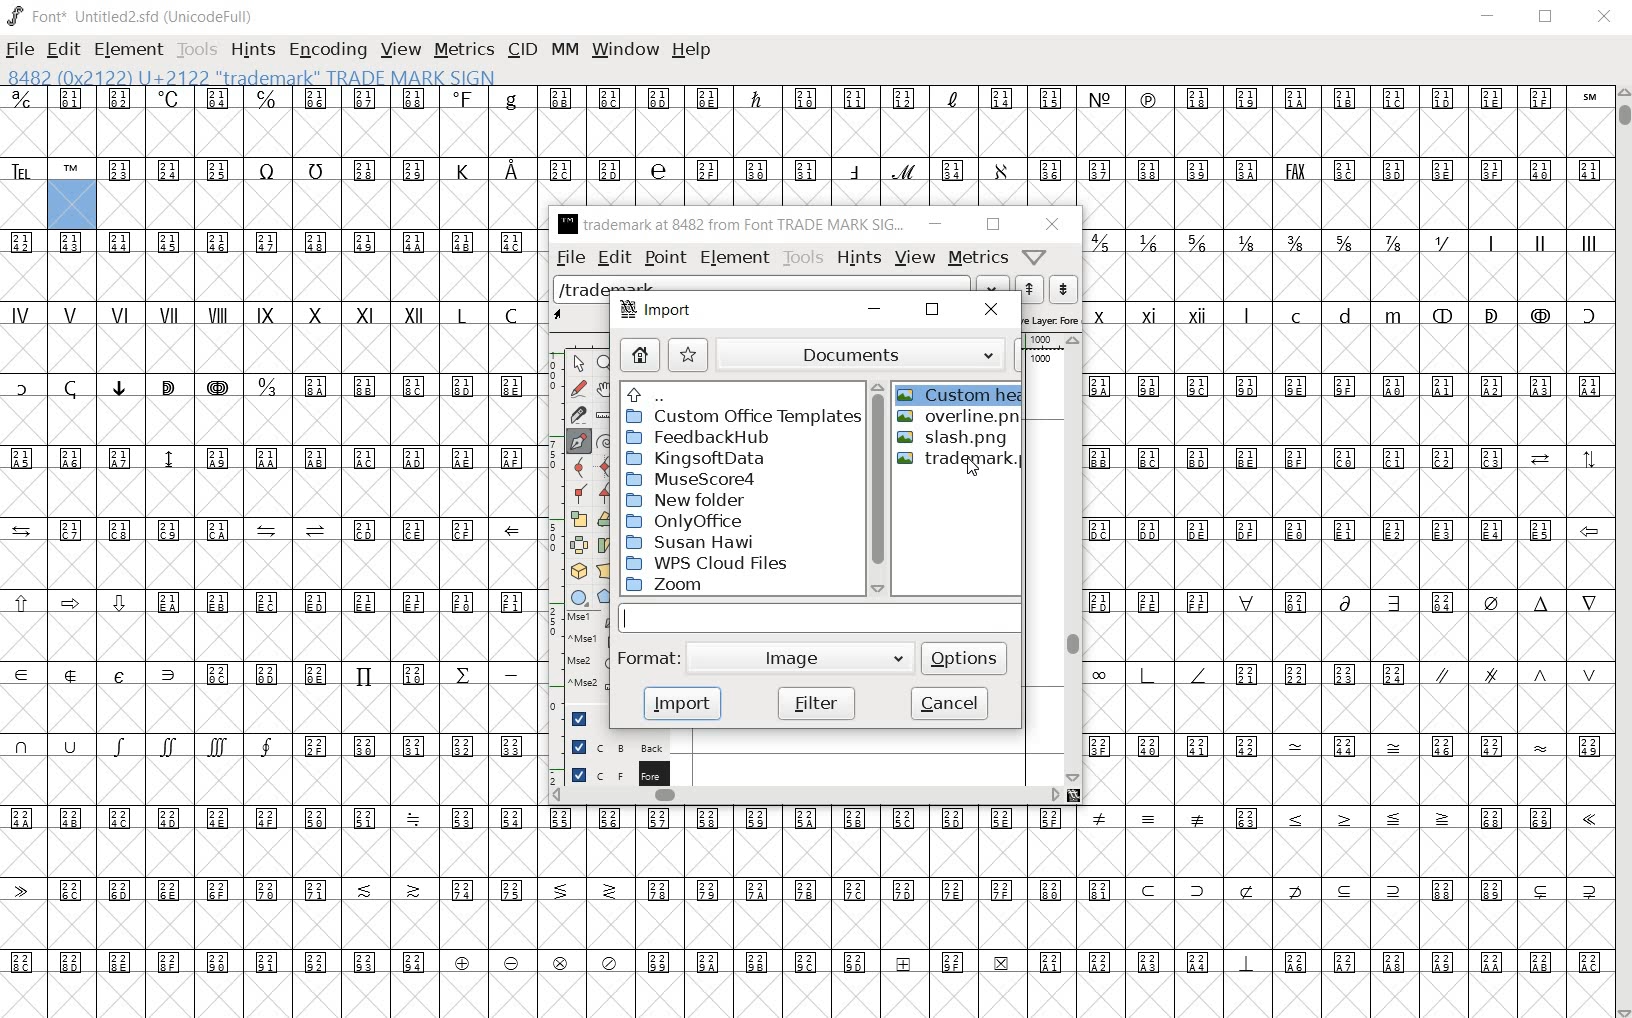 The image size is (1632, 1018). I want to click on input field, so click(823, 617).